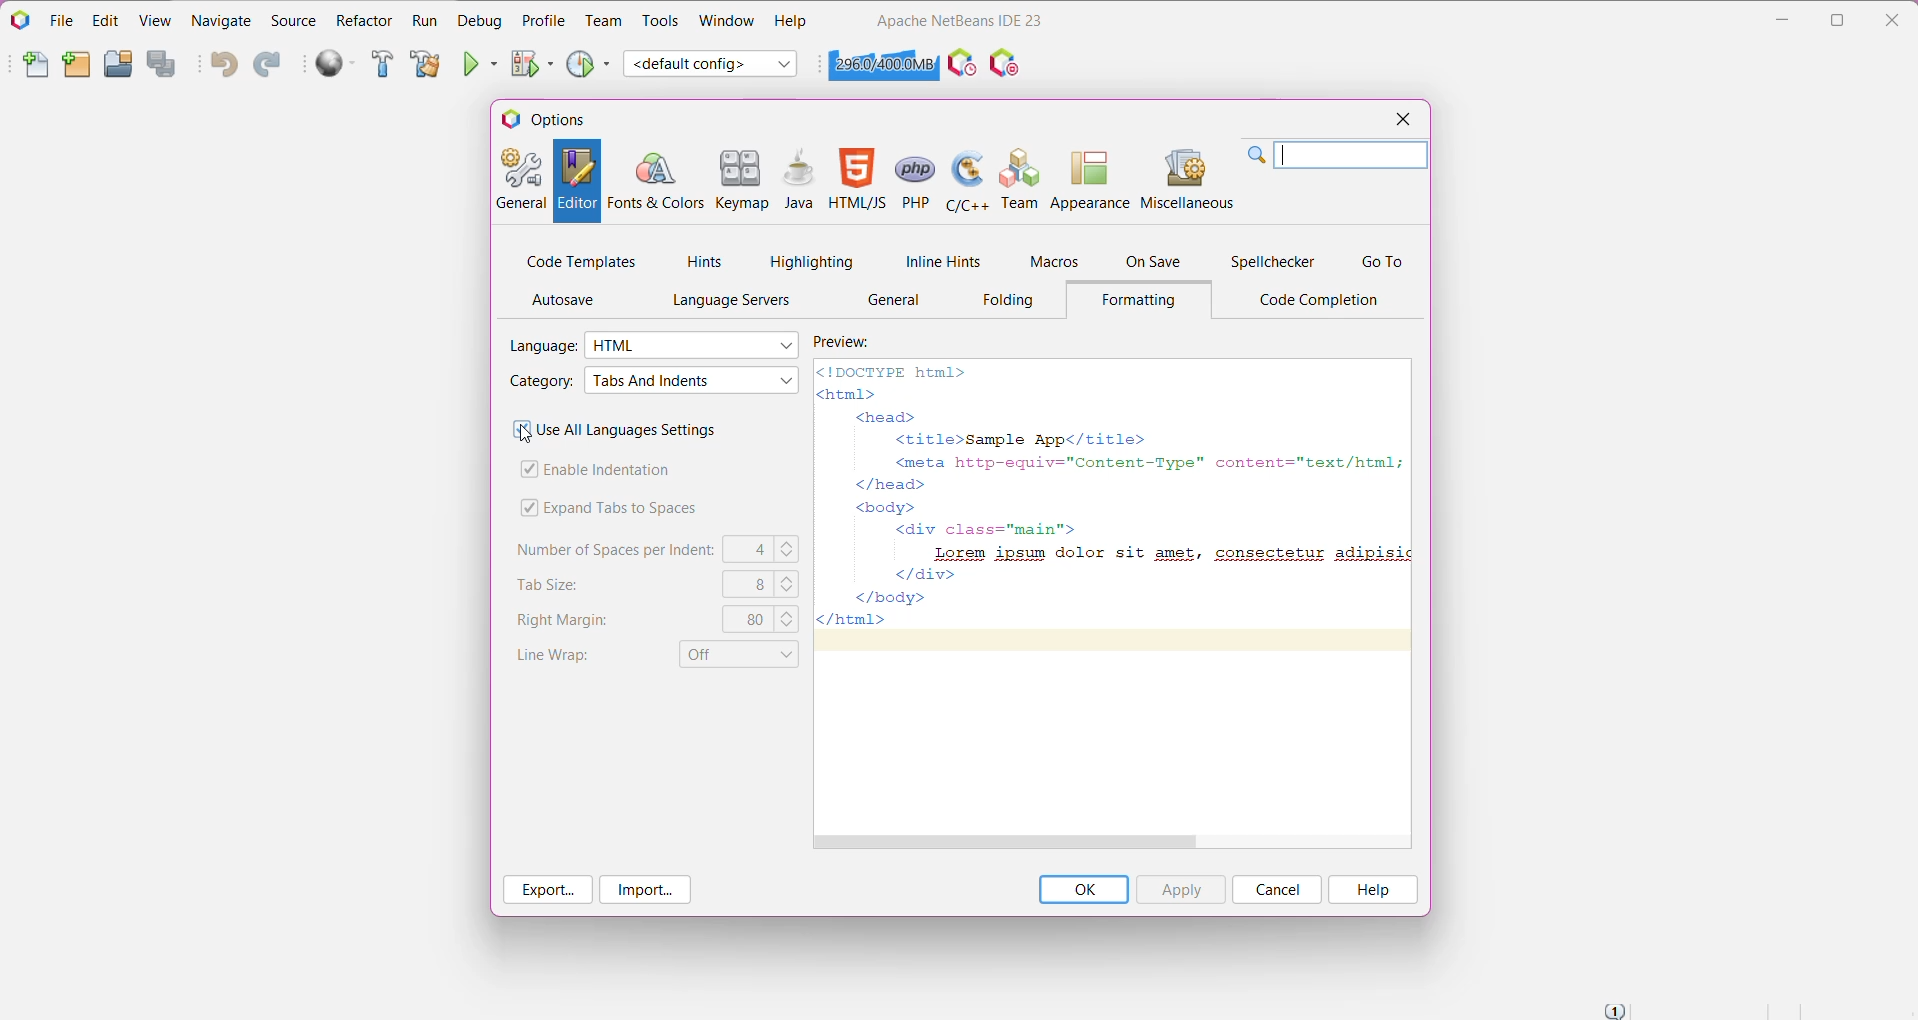  Describe the element at coordinates (36, 68) in the screenshot. I see `New File` at that location.